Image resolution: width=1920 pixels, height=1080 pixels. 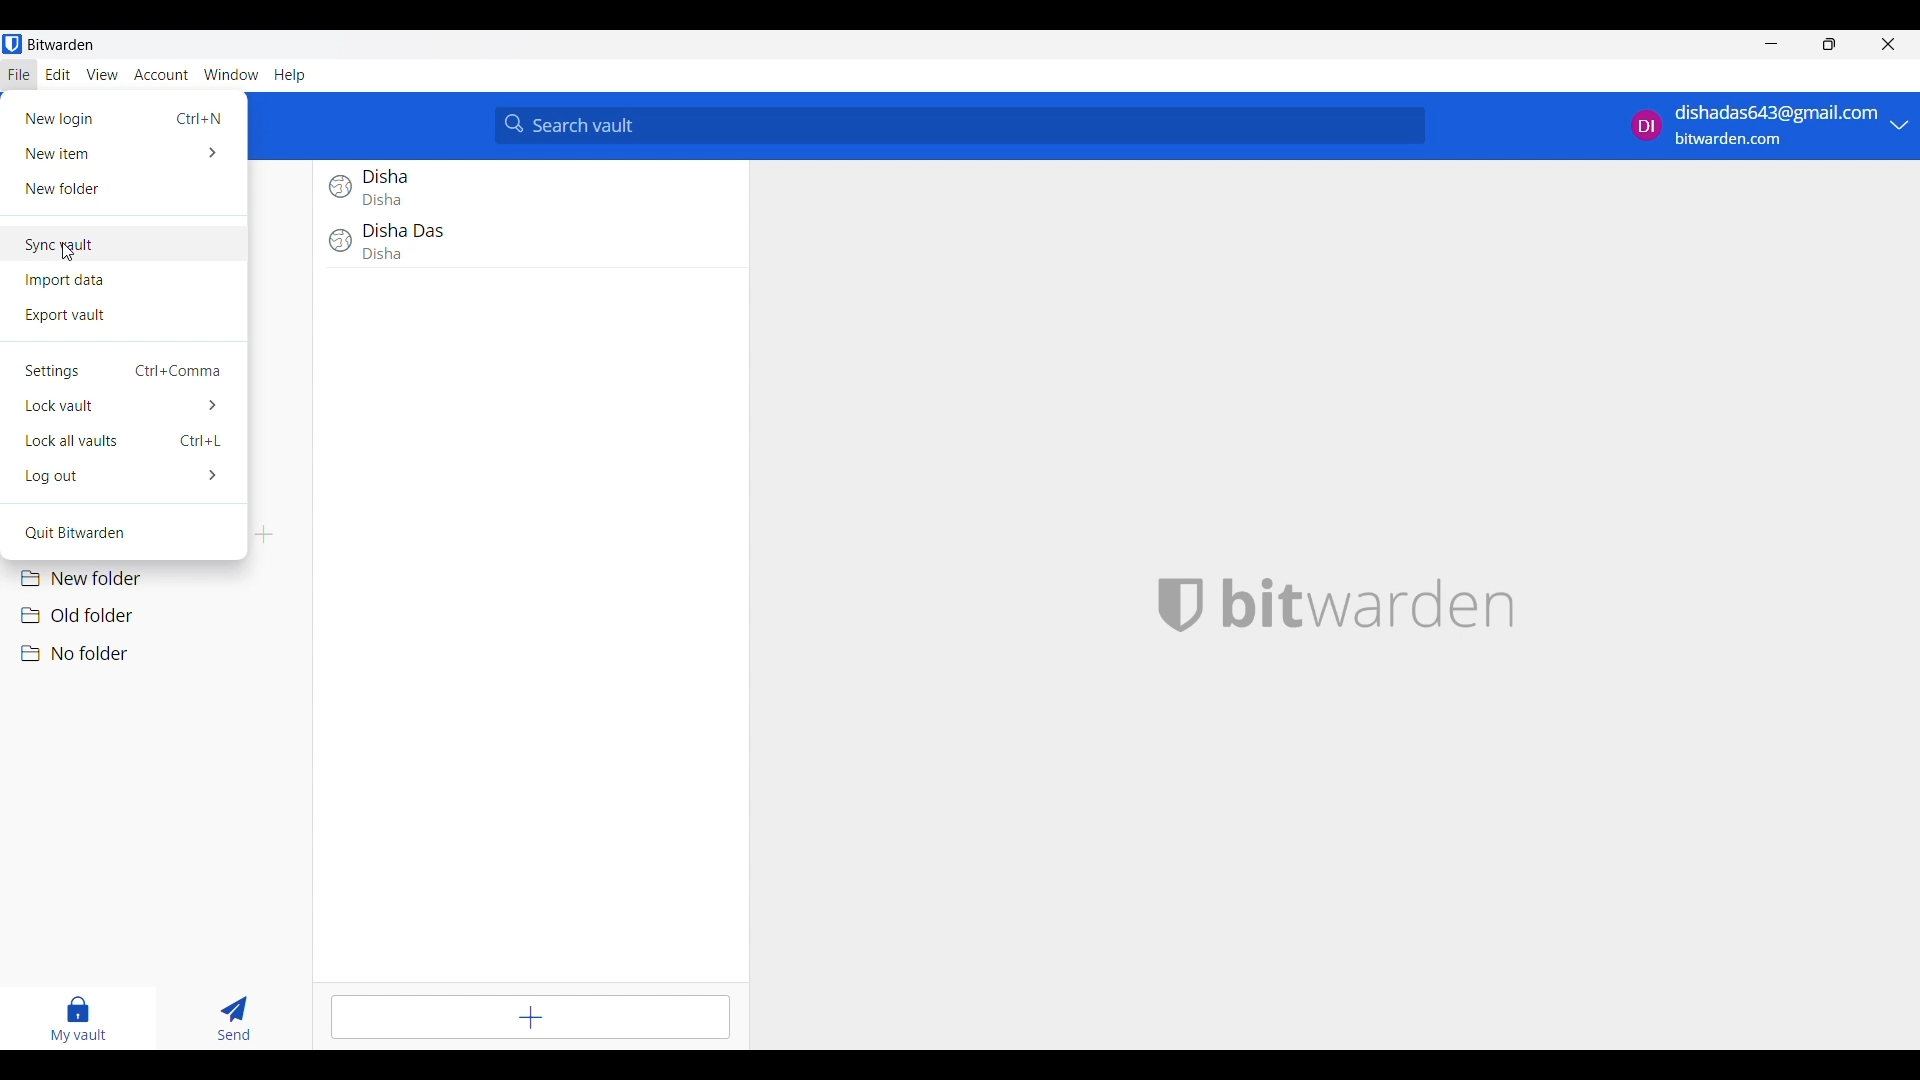 I want to click on New login, so click(x=125, y=118).